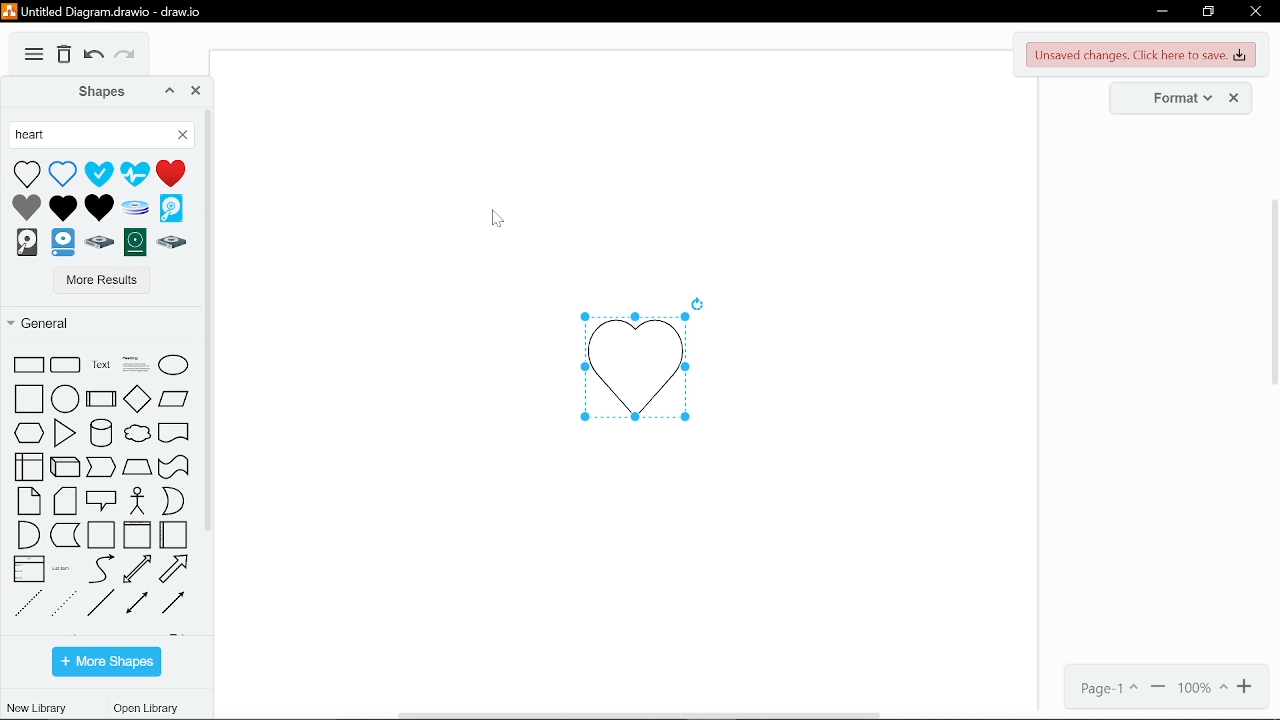 The height and width of the screenshot is (720, 1280). What do you see at coordinates (65, 55) in the screenshot?
I see `delete` at bounding box center [65, 55].